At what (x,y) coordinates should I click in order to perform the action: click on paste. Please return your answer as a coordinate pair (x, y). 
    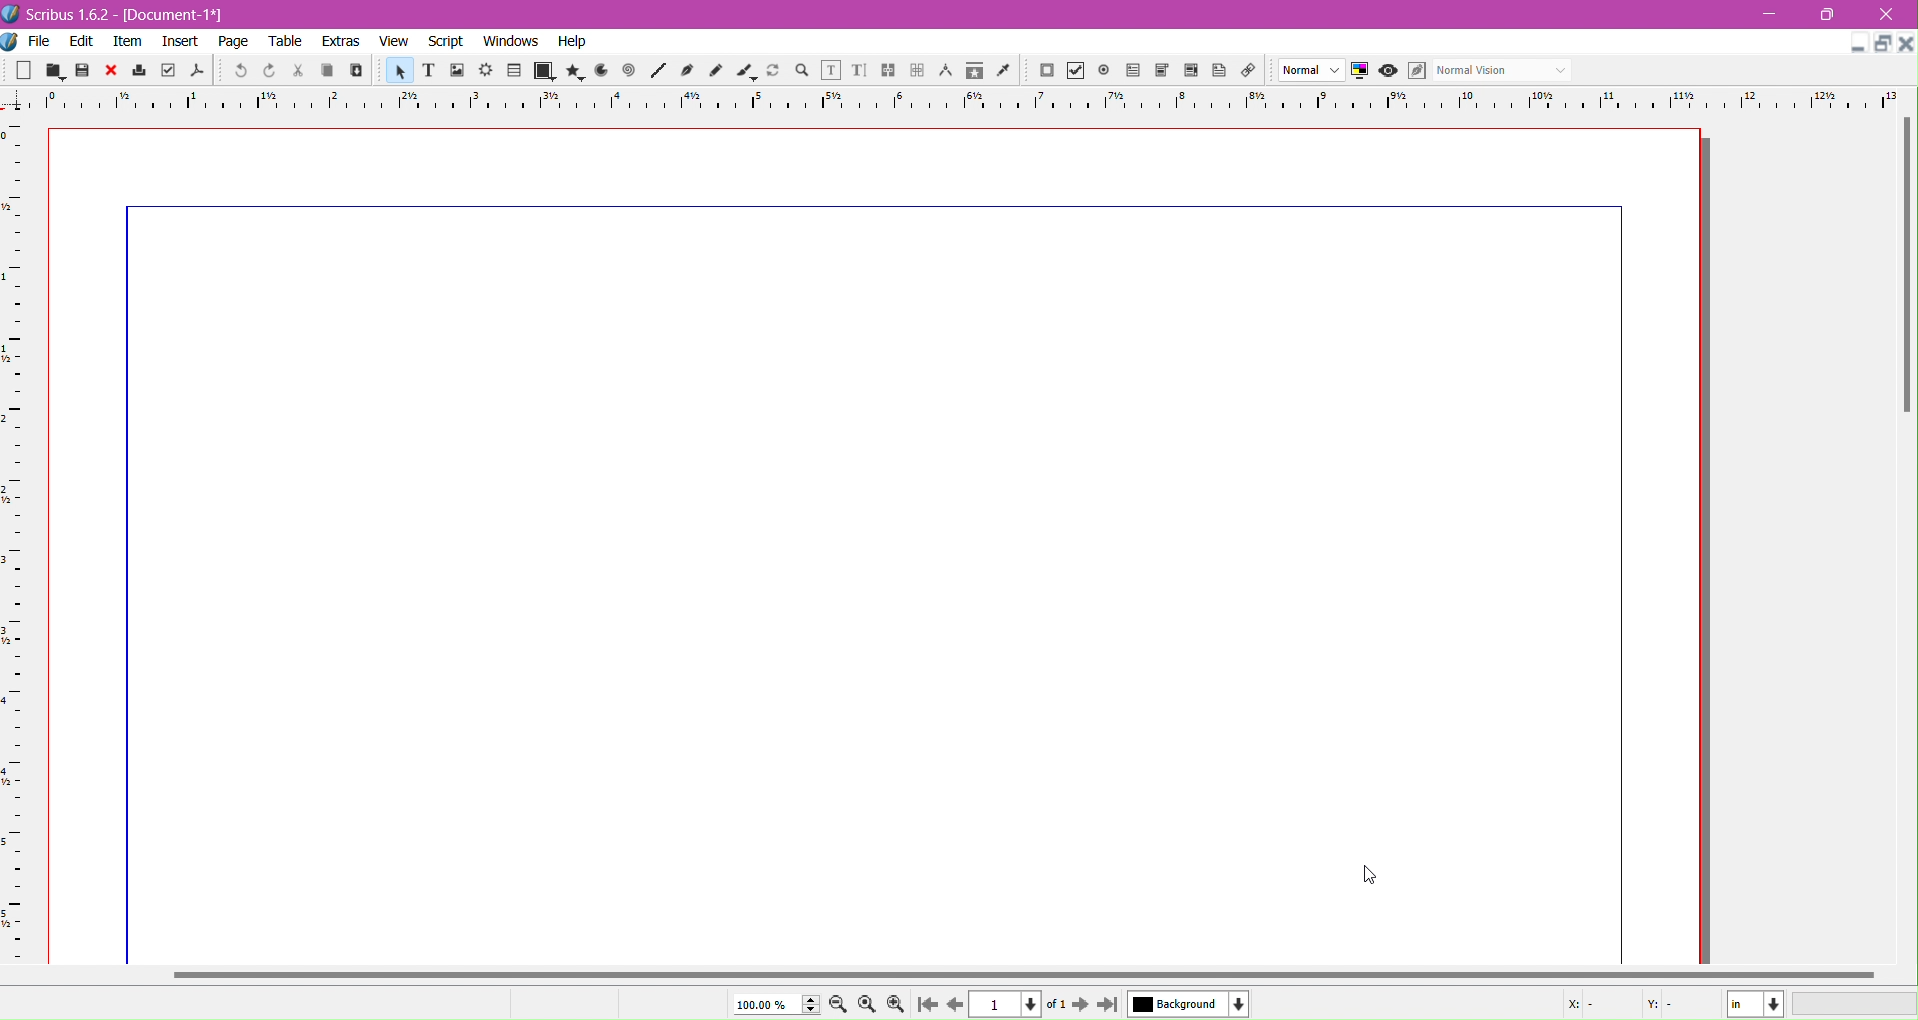
    Looking at the image, I should click on (355, 71).